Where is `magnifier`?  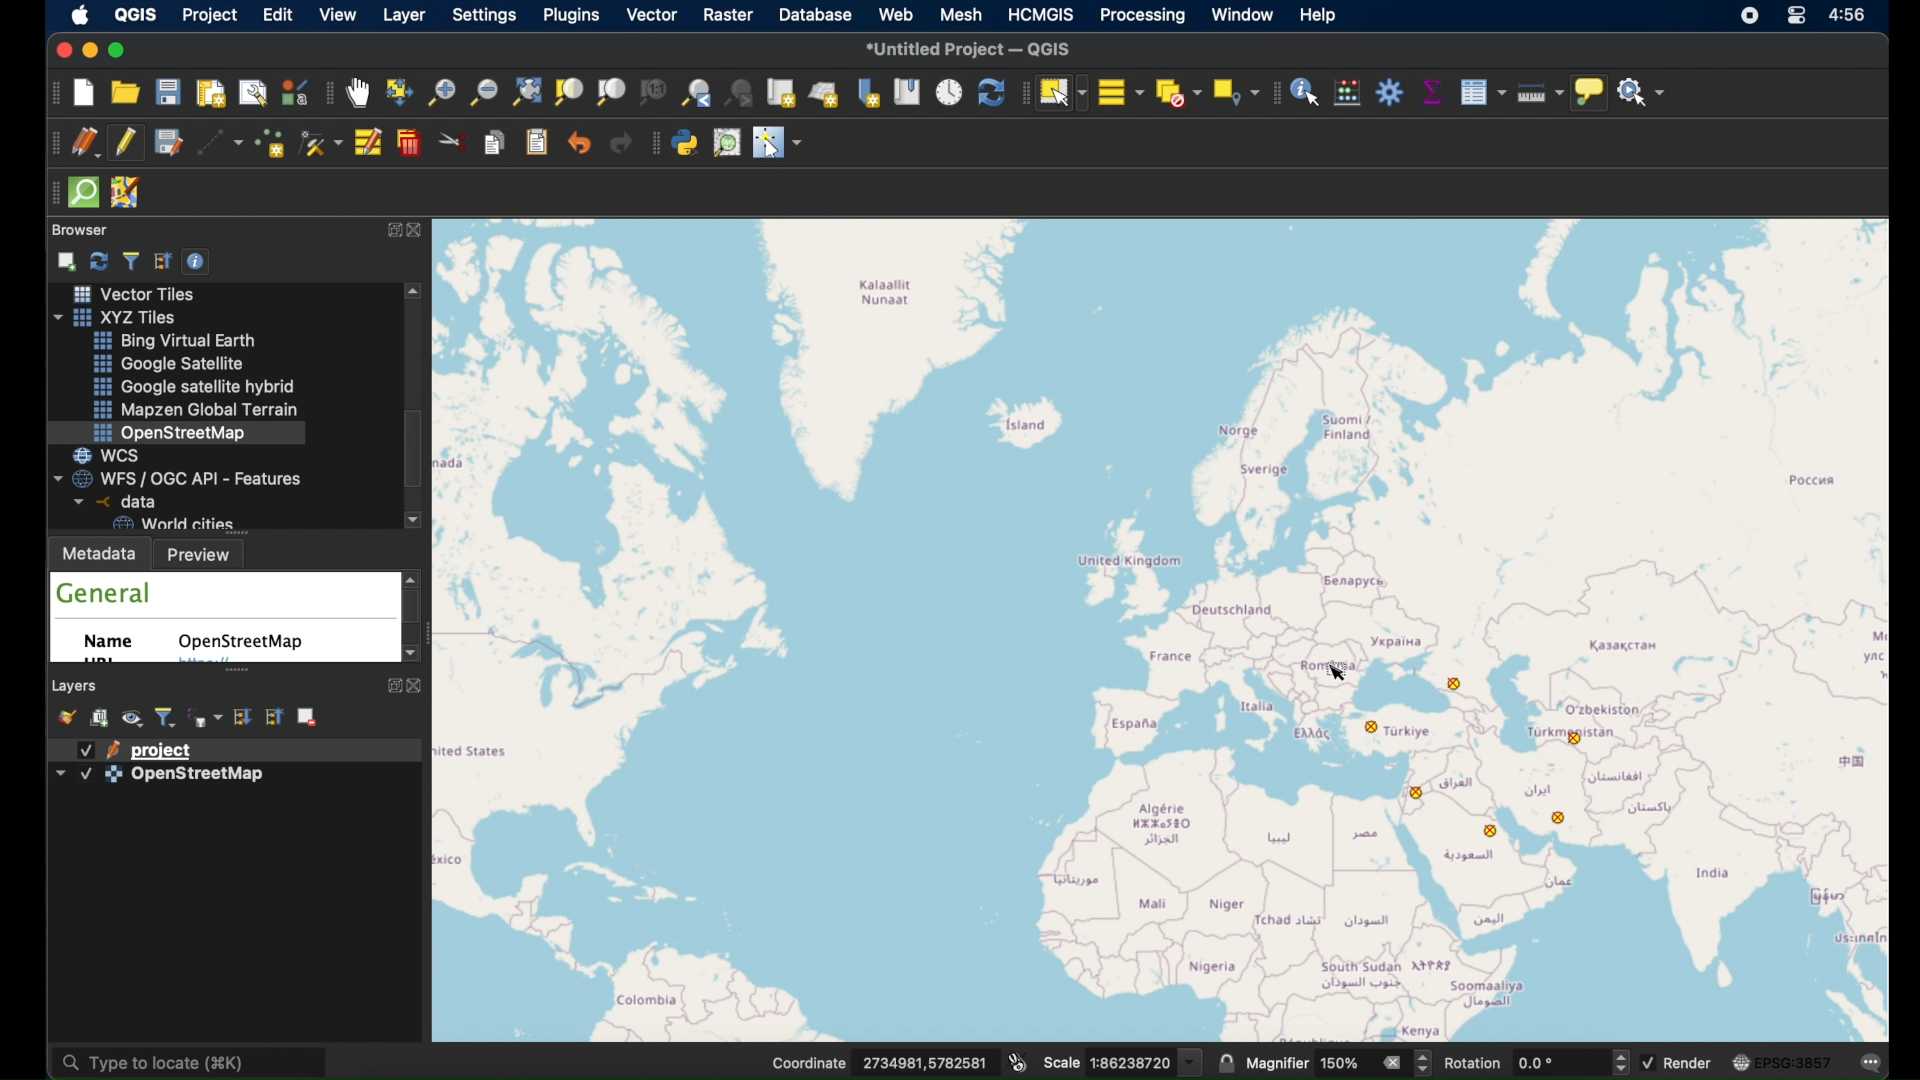 magnifier is located at coordinates (1277, 1063).